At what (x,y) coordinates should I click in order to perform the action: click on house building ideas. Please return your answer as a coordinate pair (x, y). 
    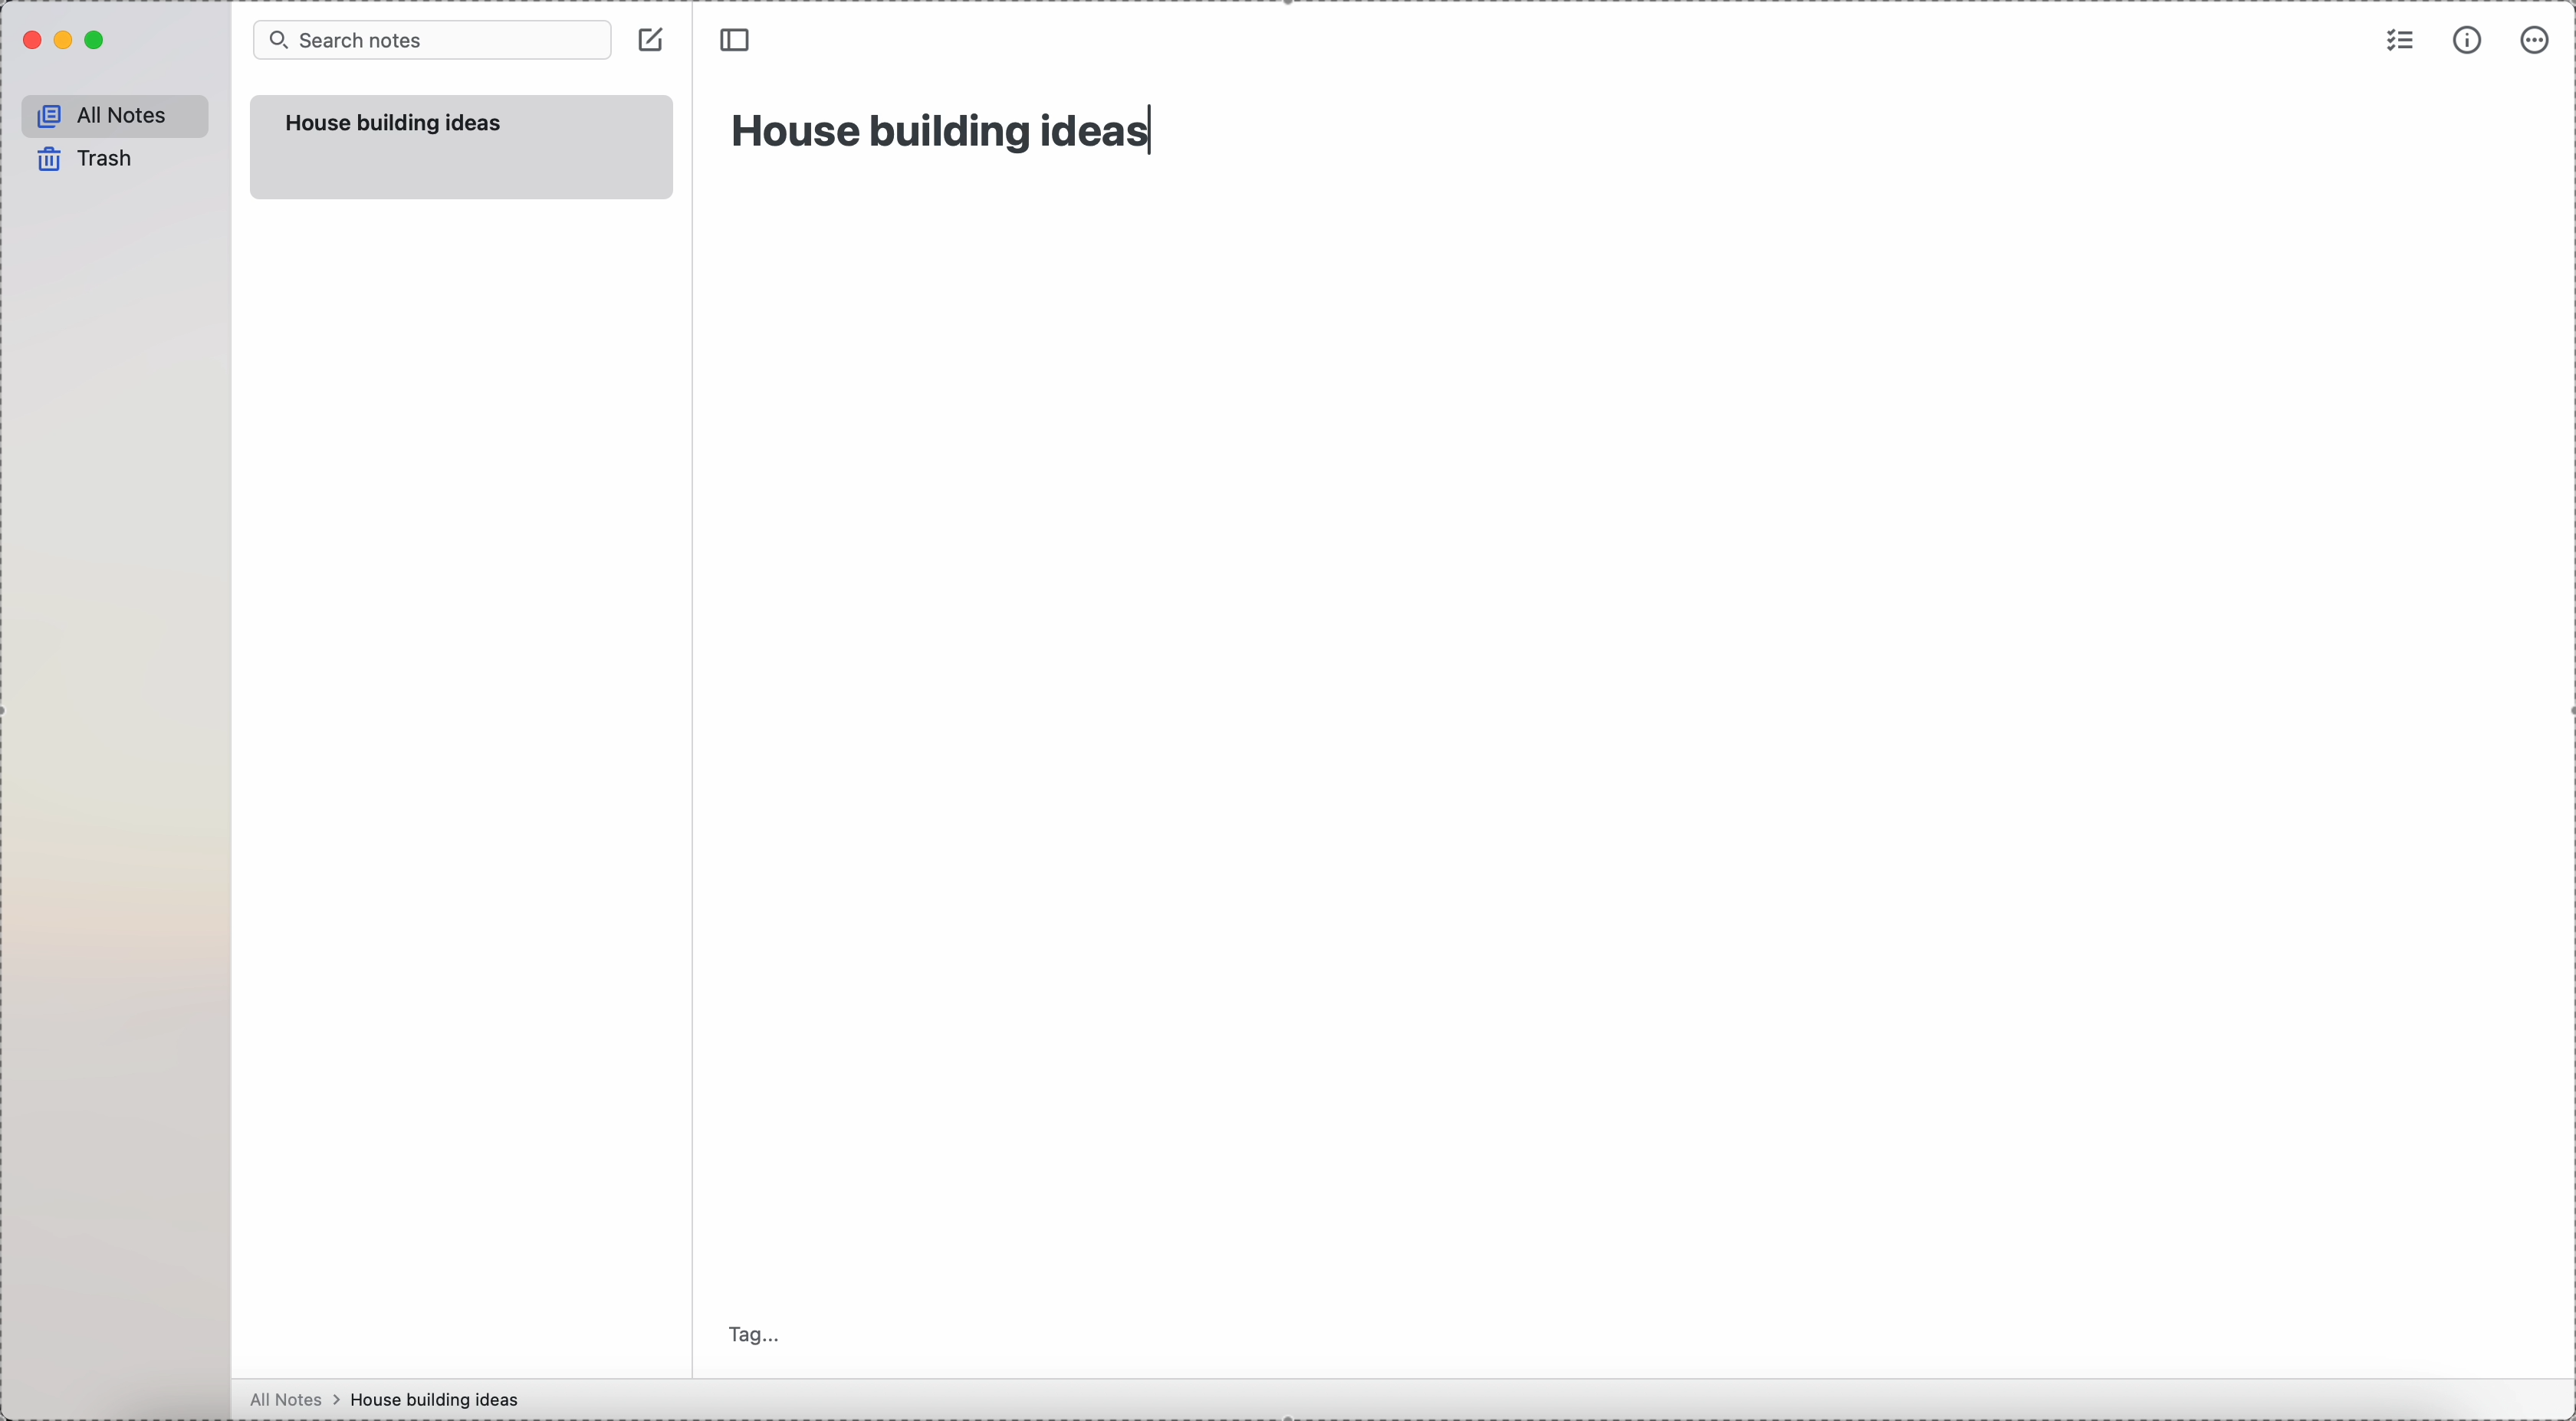
    Looking at the image, I should click on (395, 124).